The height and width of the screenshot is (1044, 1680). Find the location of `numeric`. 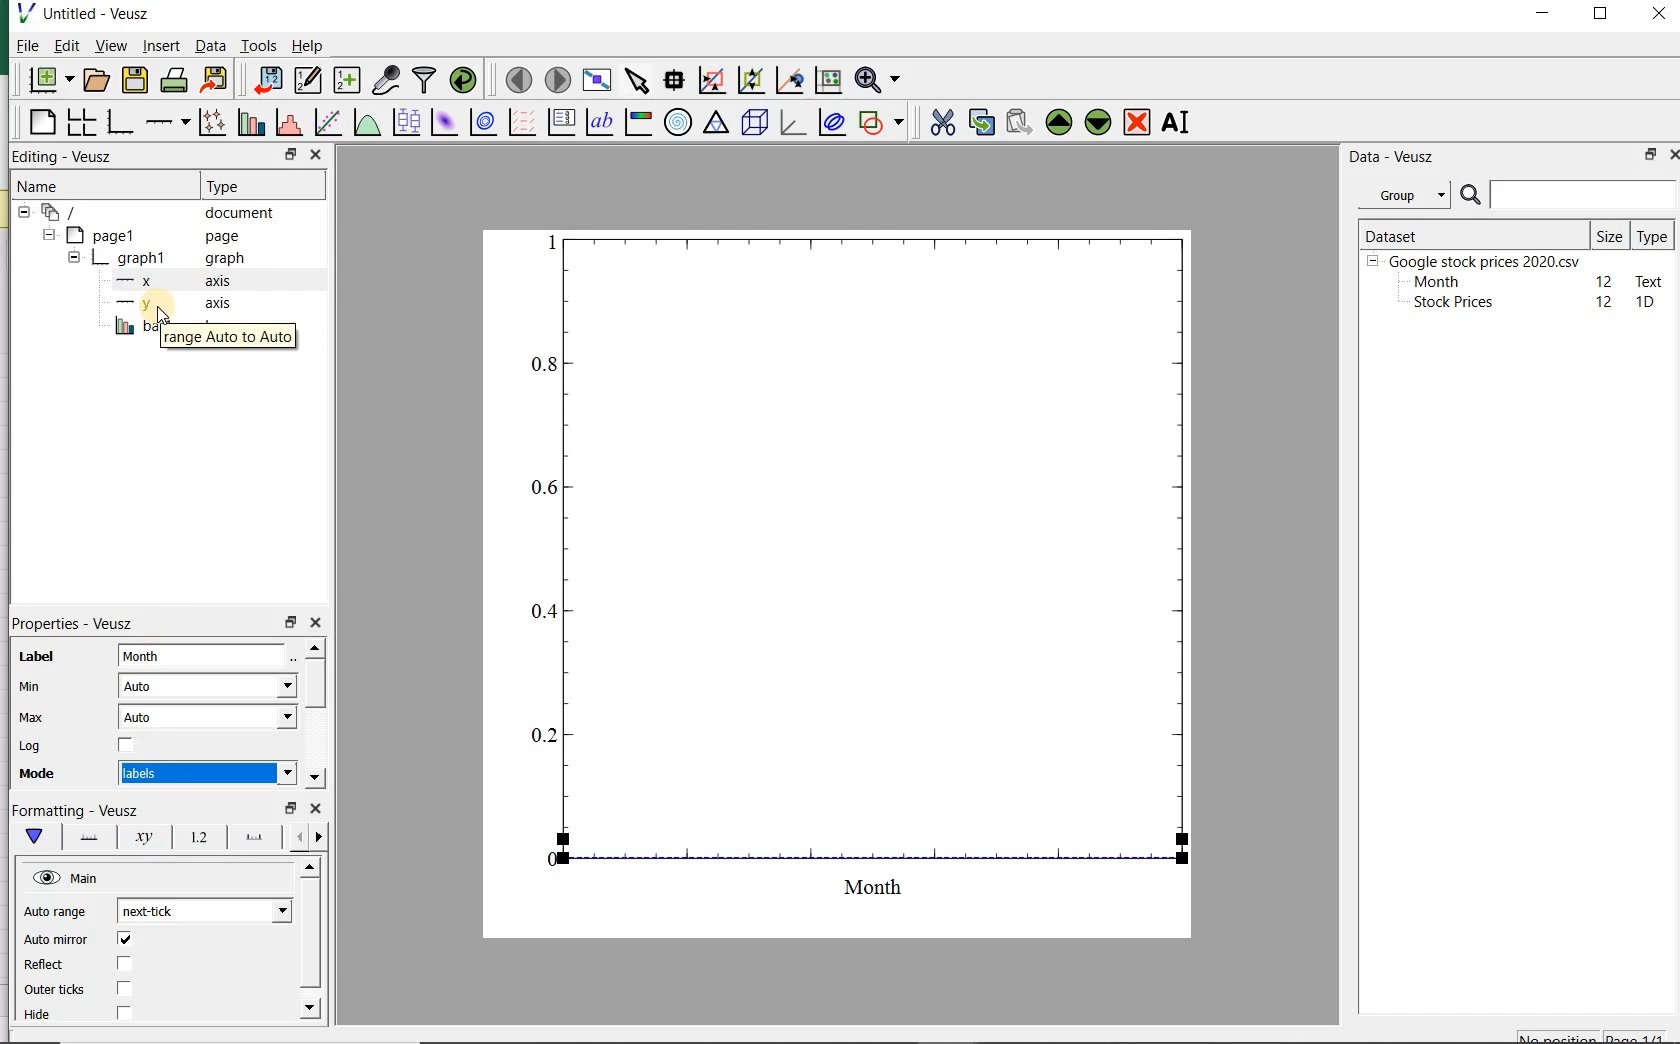

numeric is located at coordinates (205, 773).